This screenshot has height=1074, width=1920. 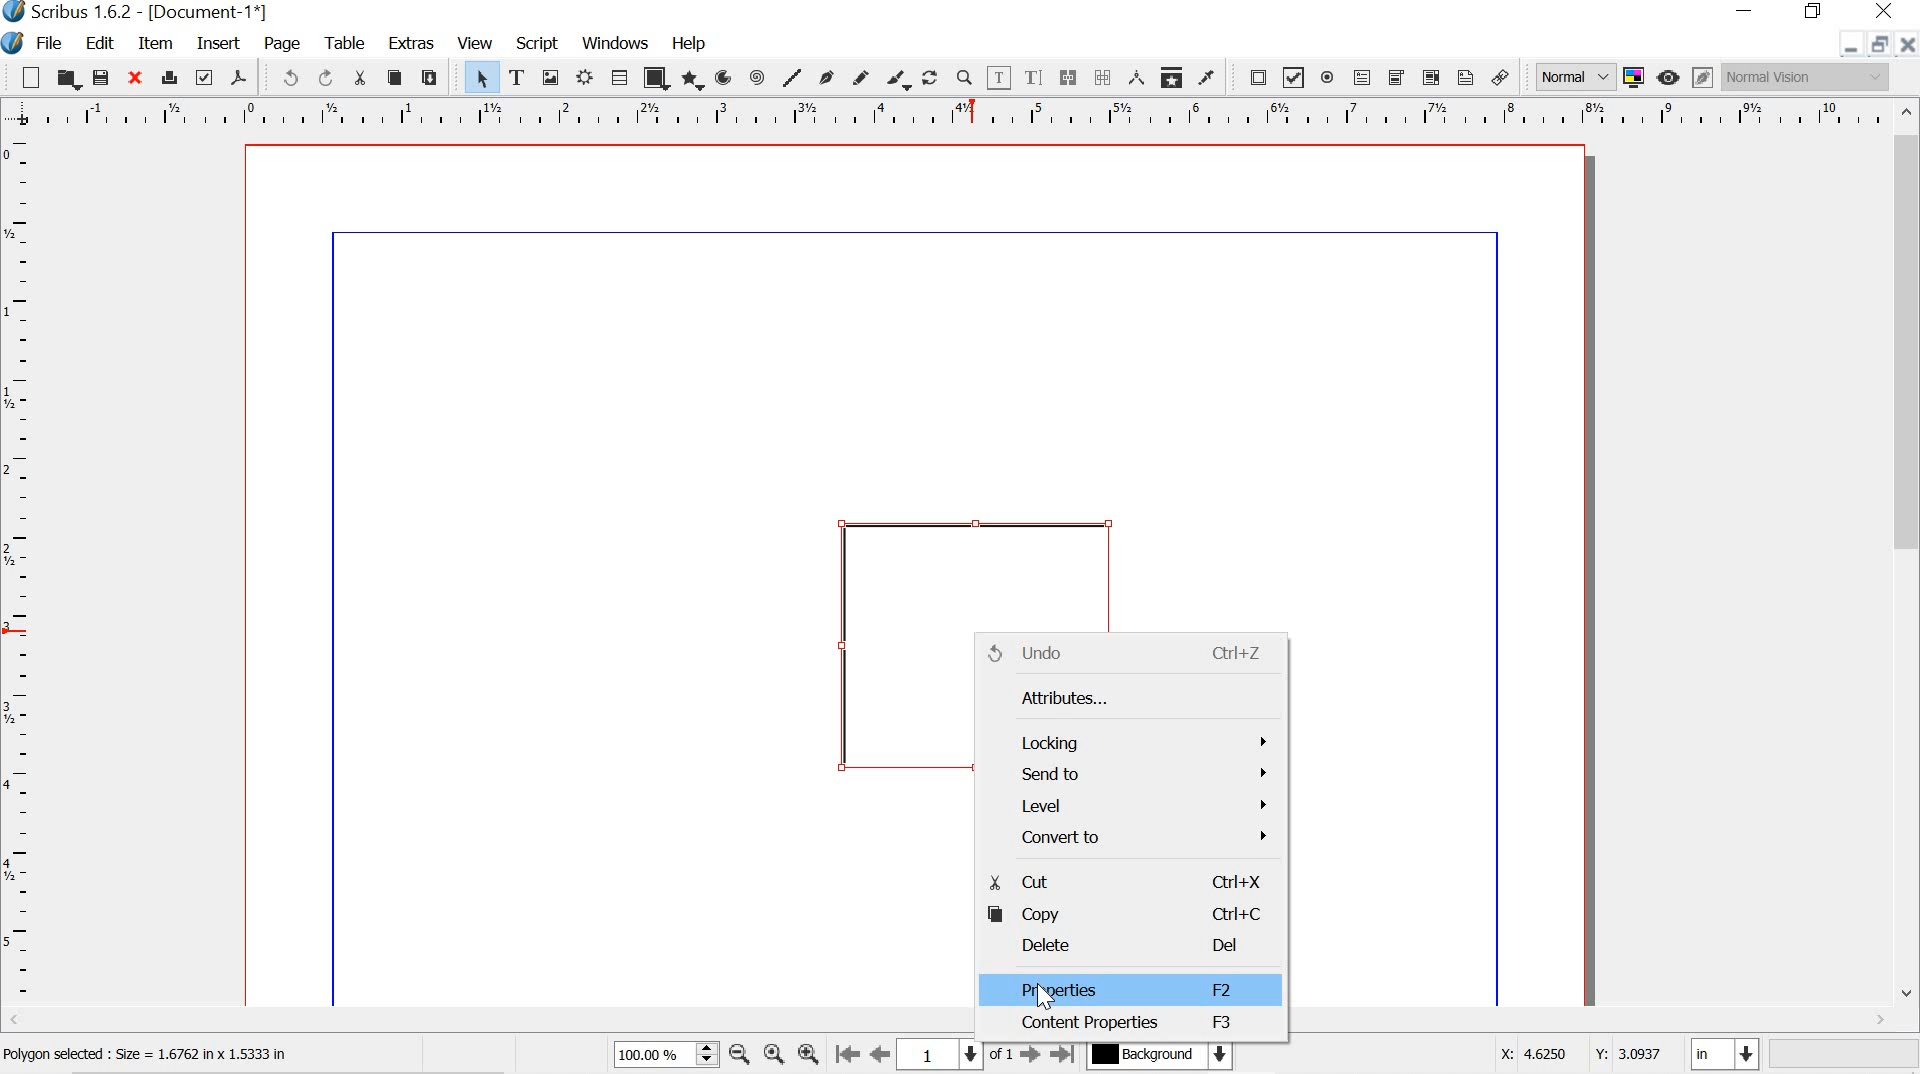 I want to click on pdf checkbox, so click(x=1294, y=77).